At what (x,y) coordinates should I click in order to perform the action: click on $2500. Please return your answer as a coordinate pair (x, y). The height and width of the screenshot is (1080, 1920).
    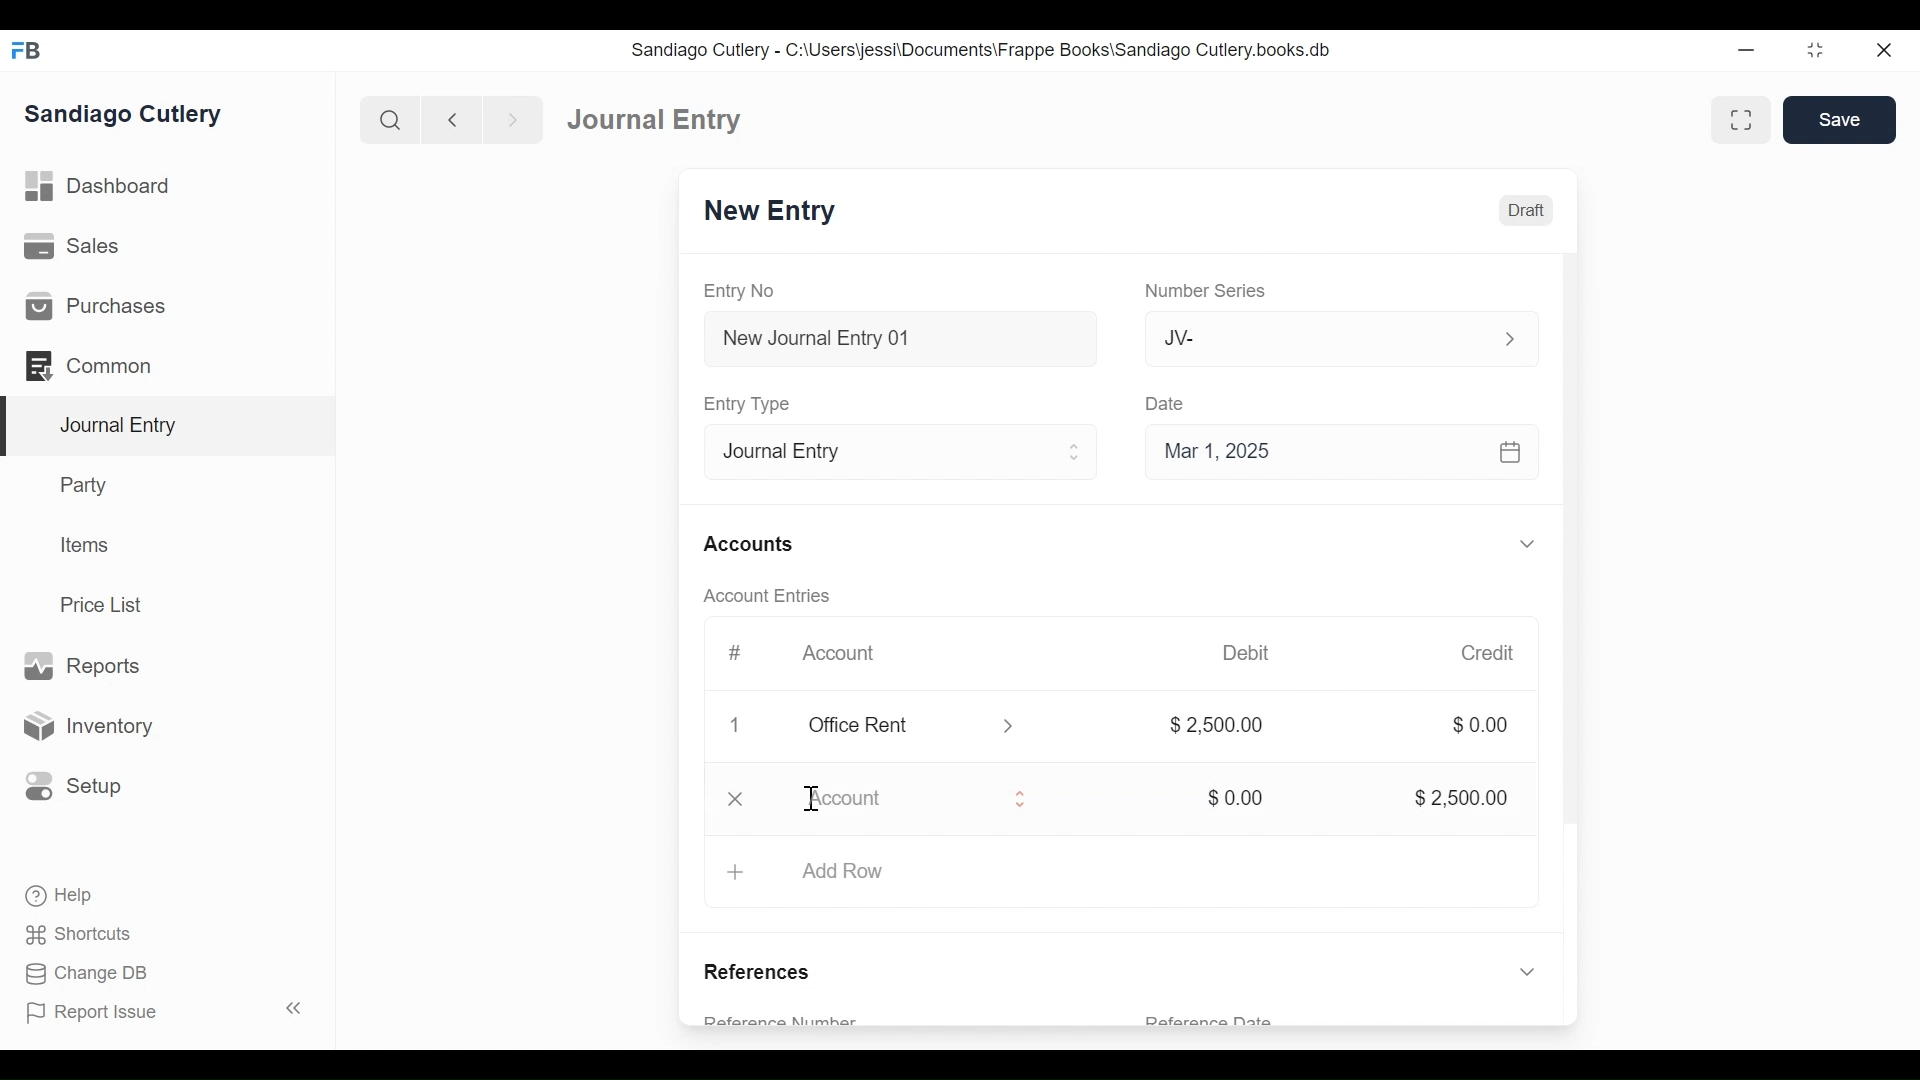
    Looking at the image, I should click on (1218, 728).